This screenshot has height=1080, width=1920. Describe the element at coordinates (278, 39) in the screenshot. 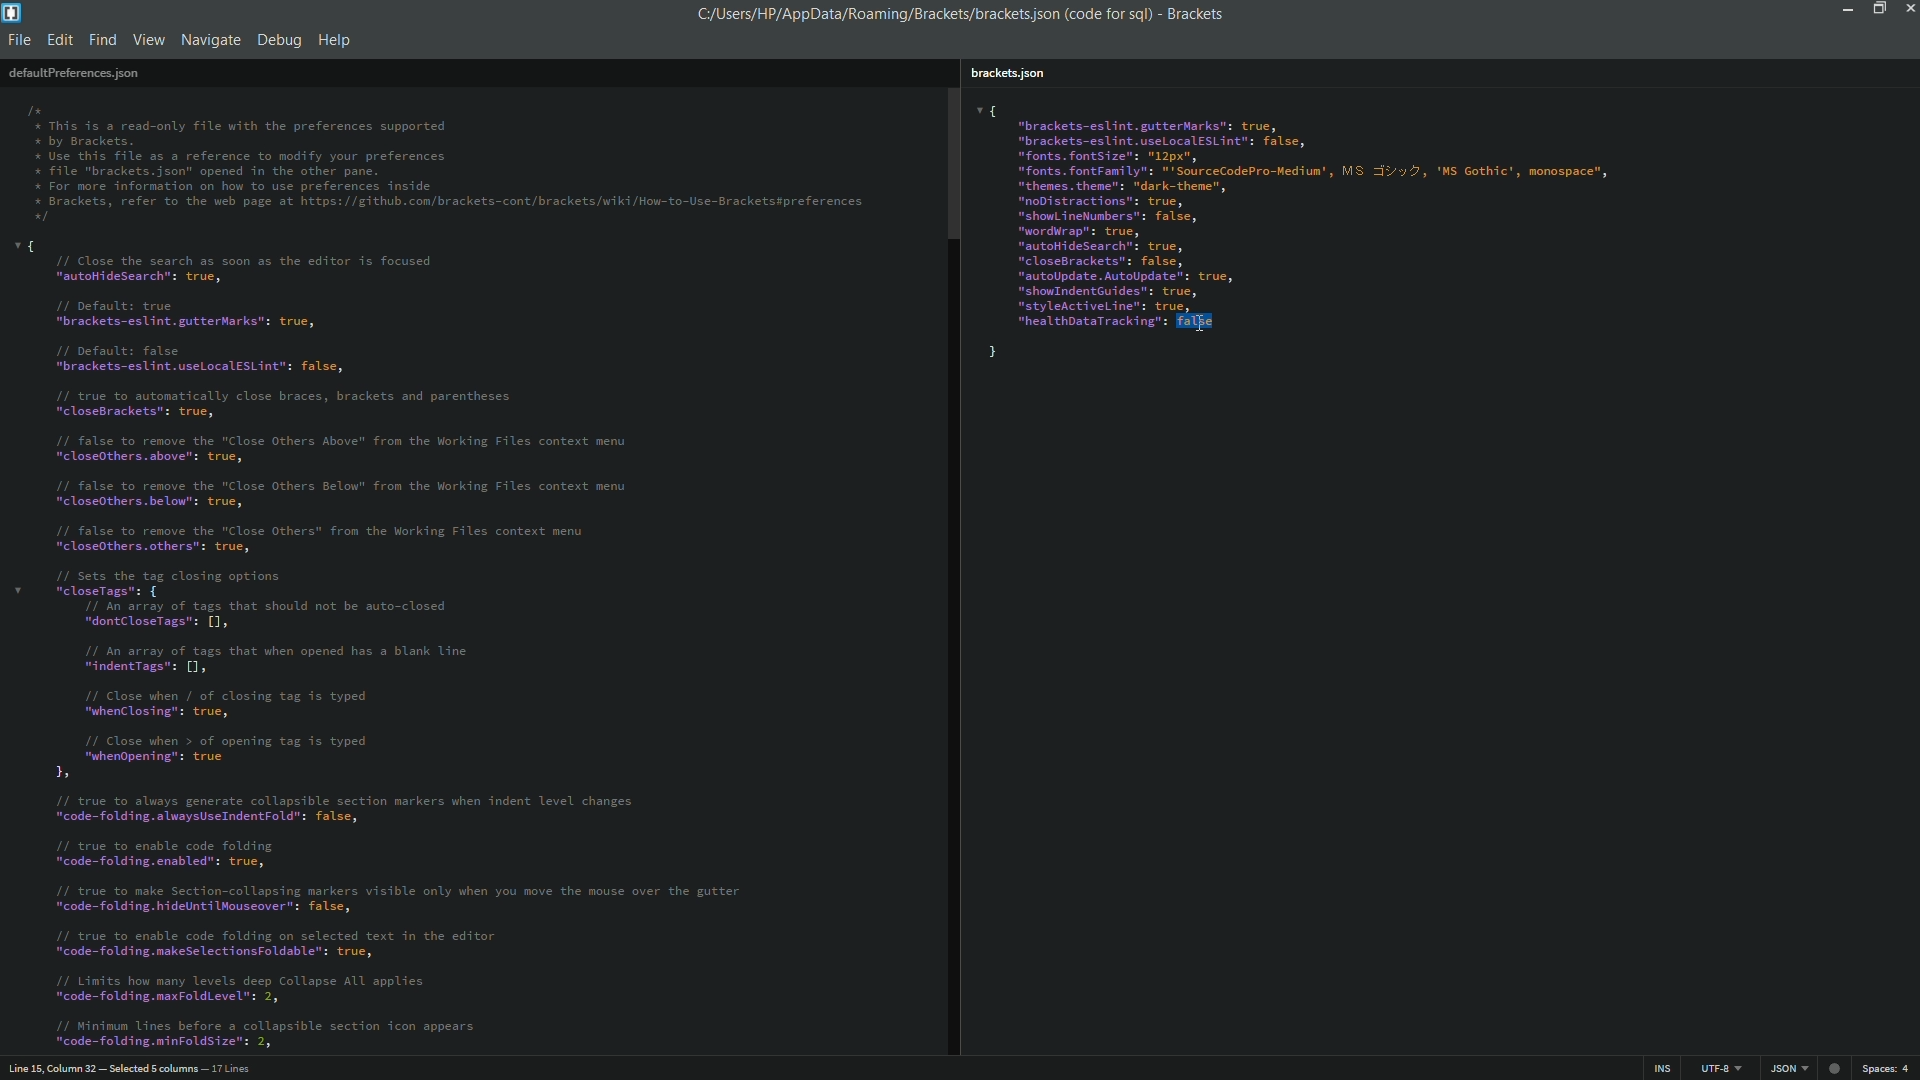

I see `debug menu` at that location.